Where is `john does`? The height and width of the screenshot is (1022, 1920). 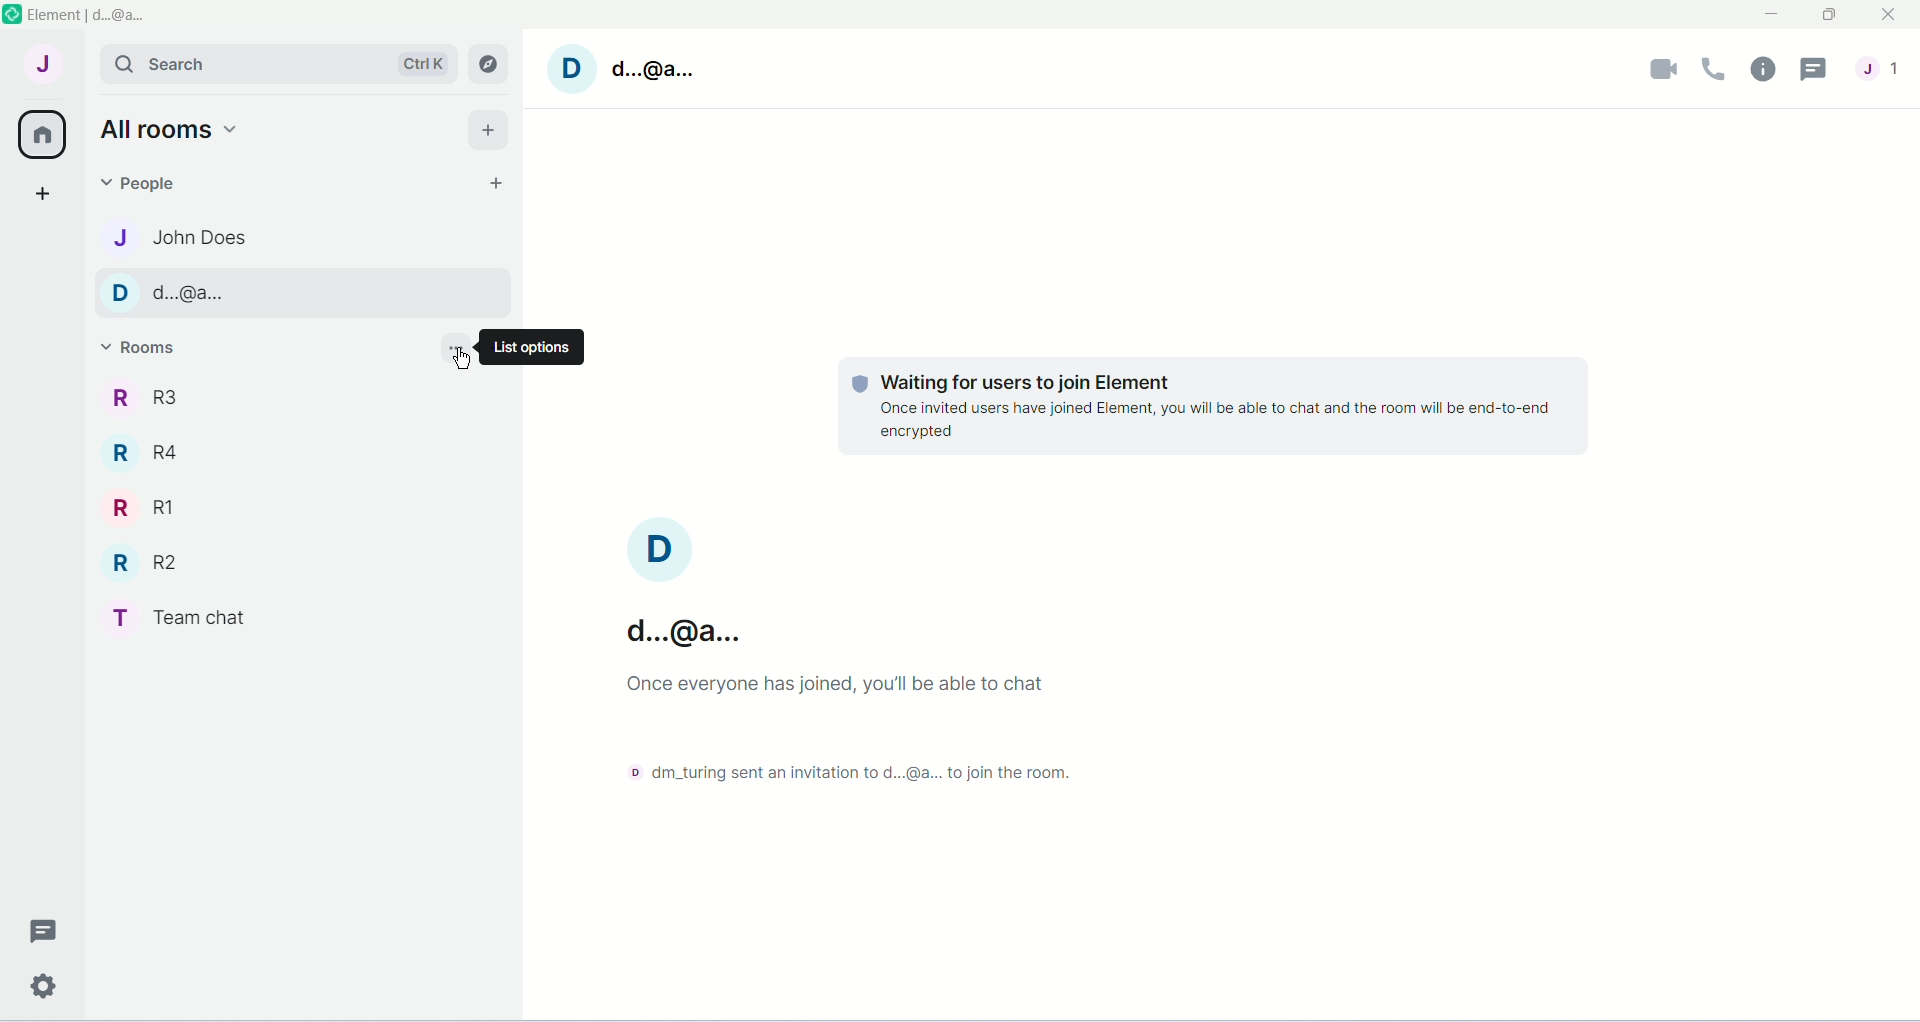
john does is located at coordinates (195, 240).